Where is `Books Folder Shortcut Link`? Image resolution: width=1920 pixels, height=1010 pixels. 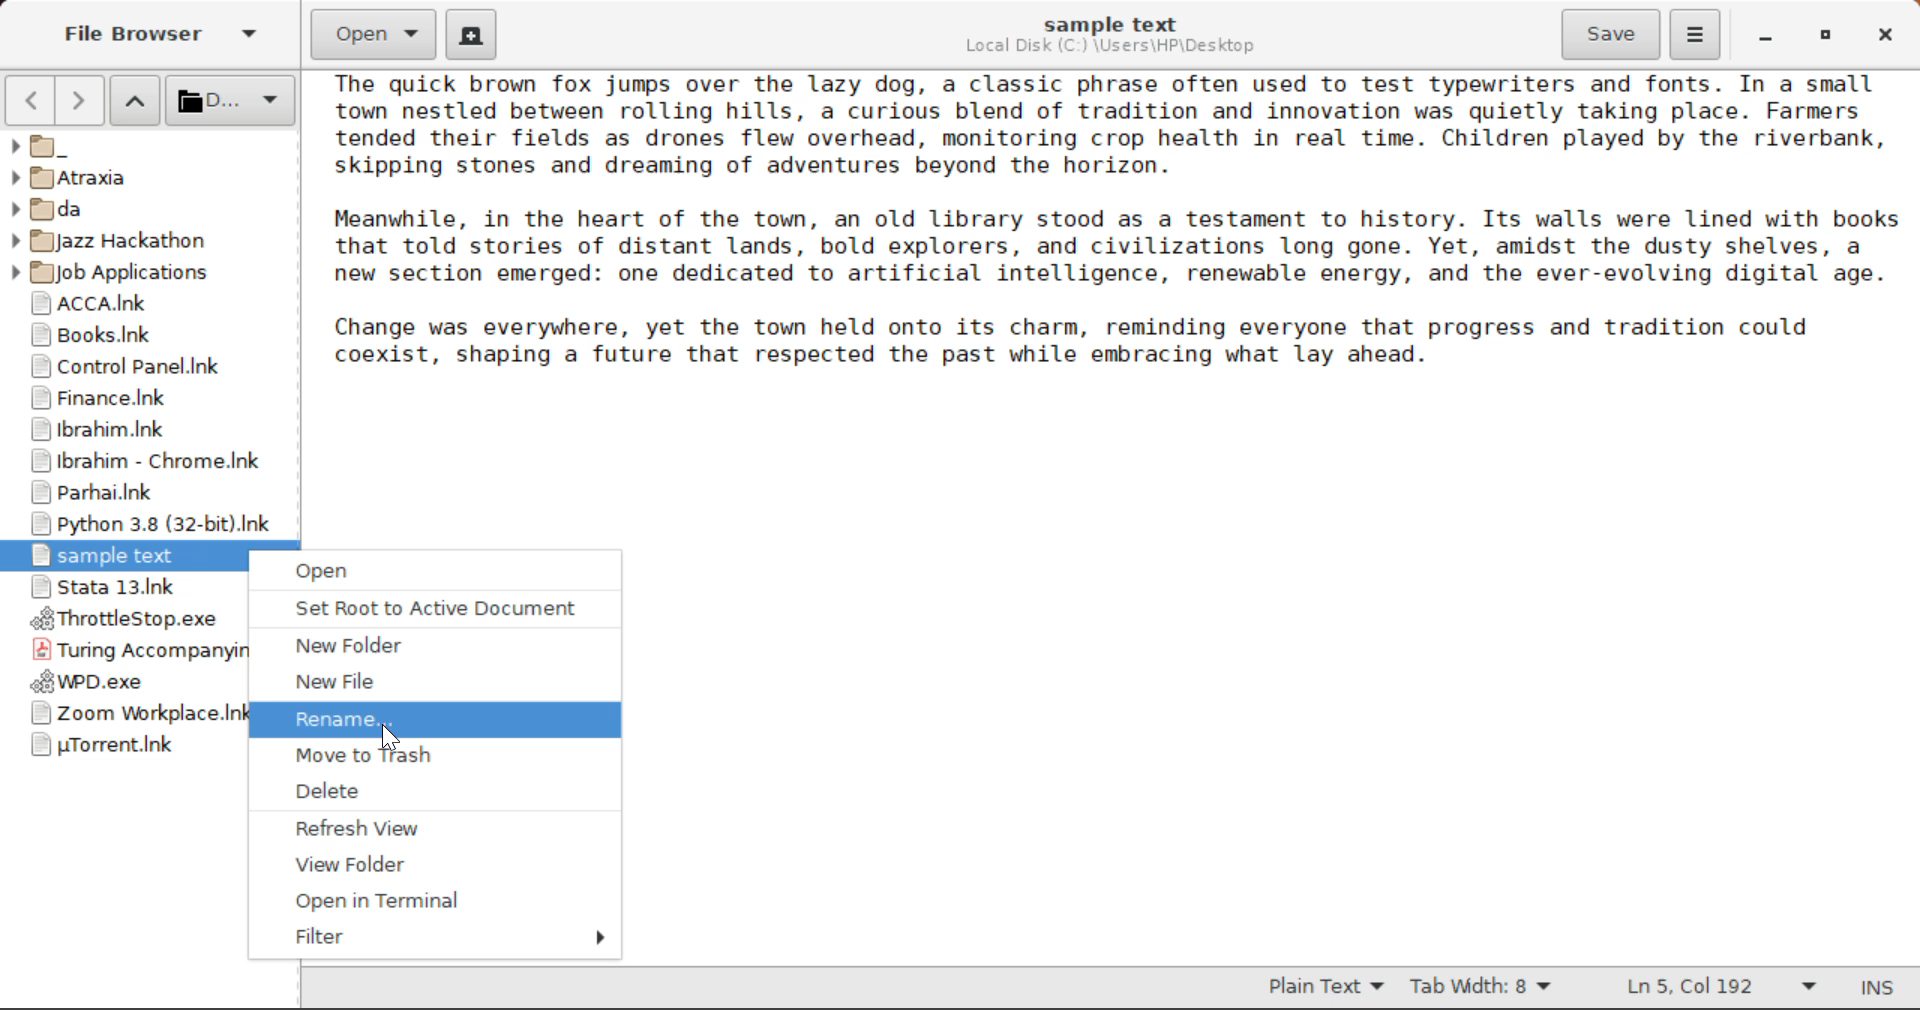 Books Folder Shortcut Link is located at coordinates (148, 335).